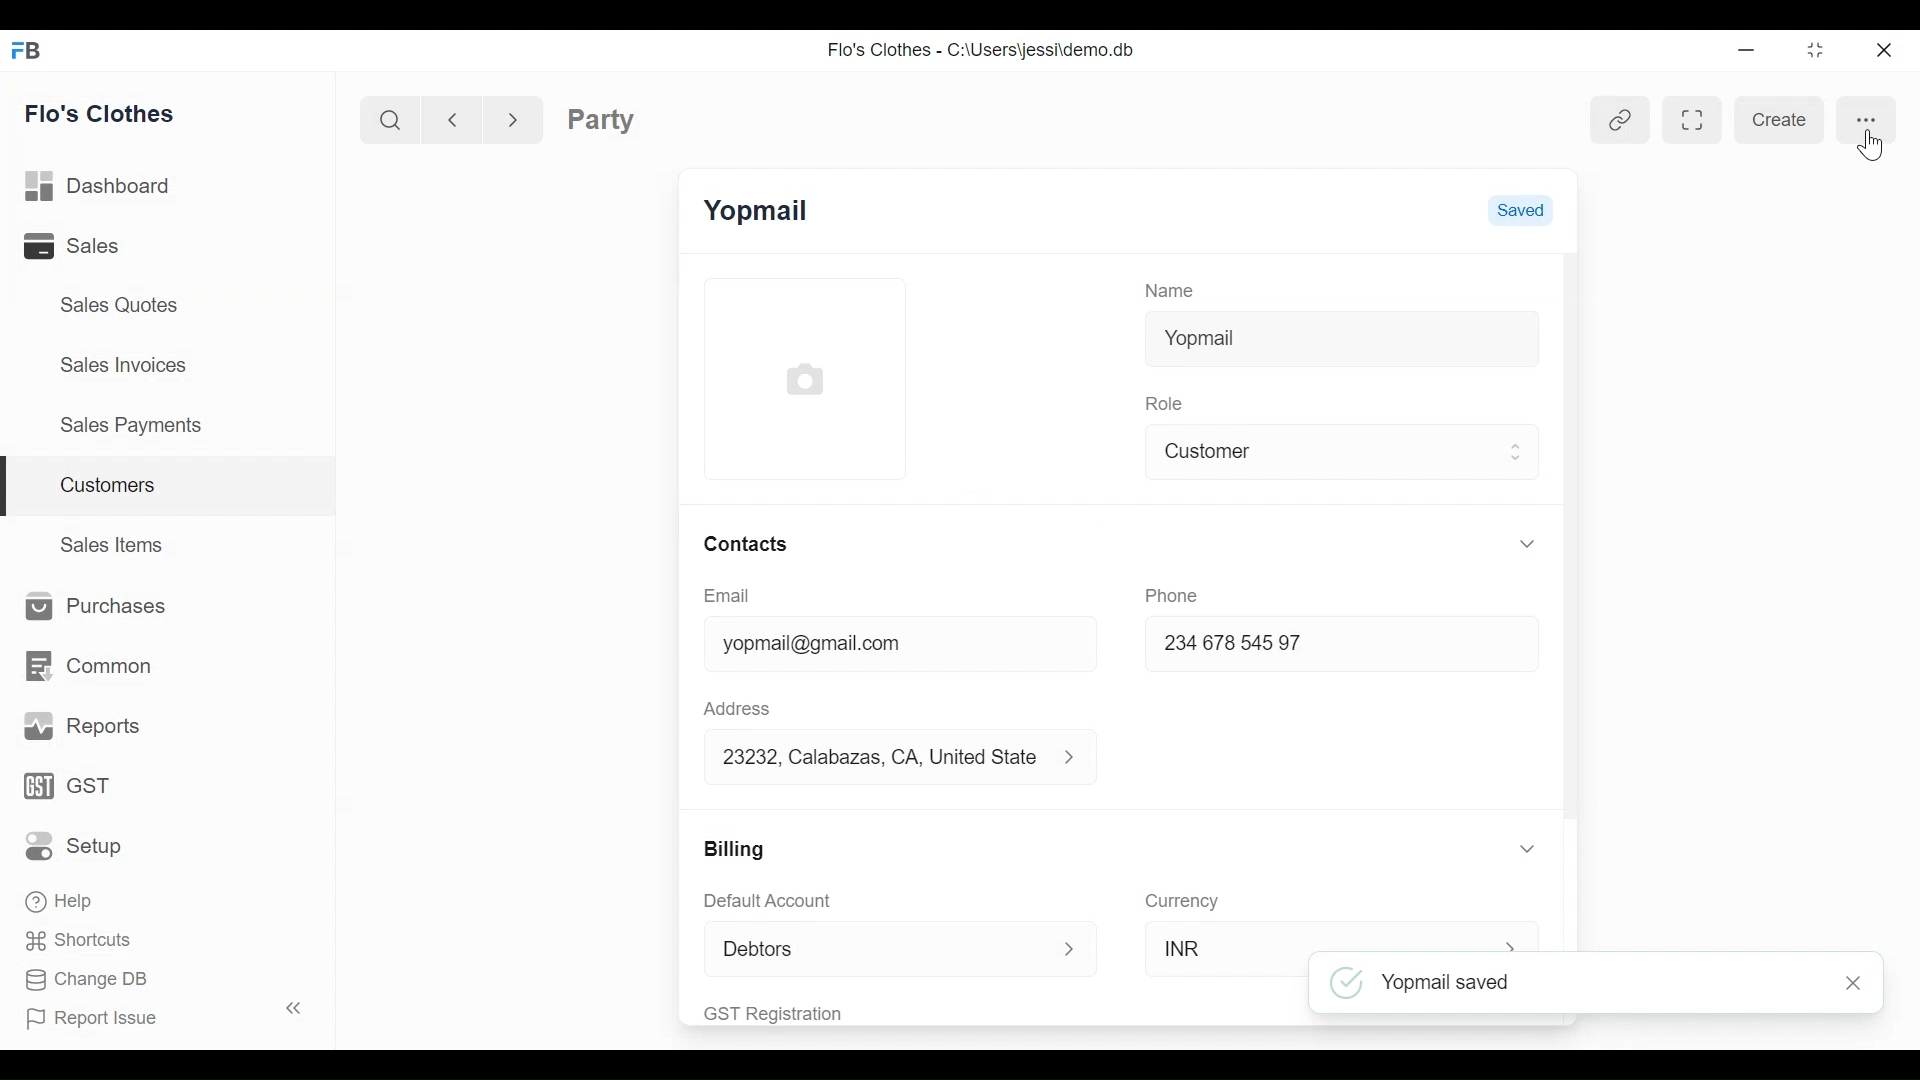 Image resolution: width=1920 pixels, height=1080 pixels. I want to click on Yopmail saved, so click(1579, 984).